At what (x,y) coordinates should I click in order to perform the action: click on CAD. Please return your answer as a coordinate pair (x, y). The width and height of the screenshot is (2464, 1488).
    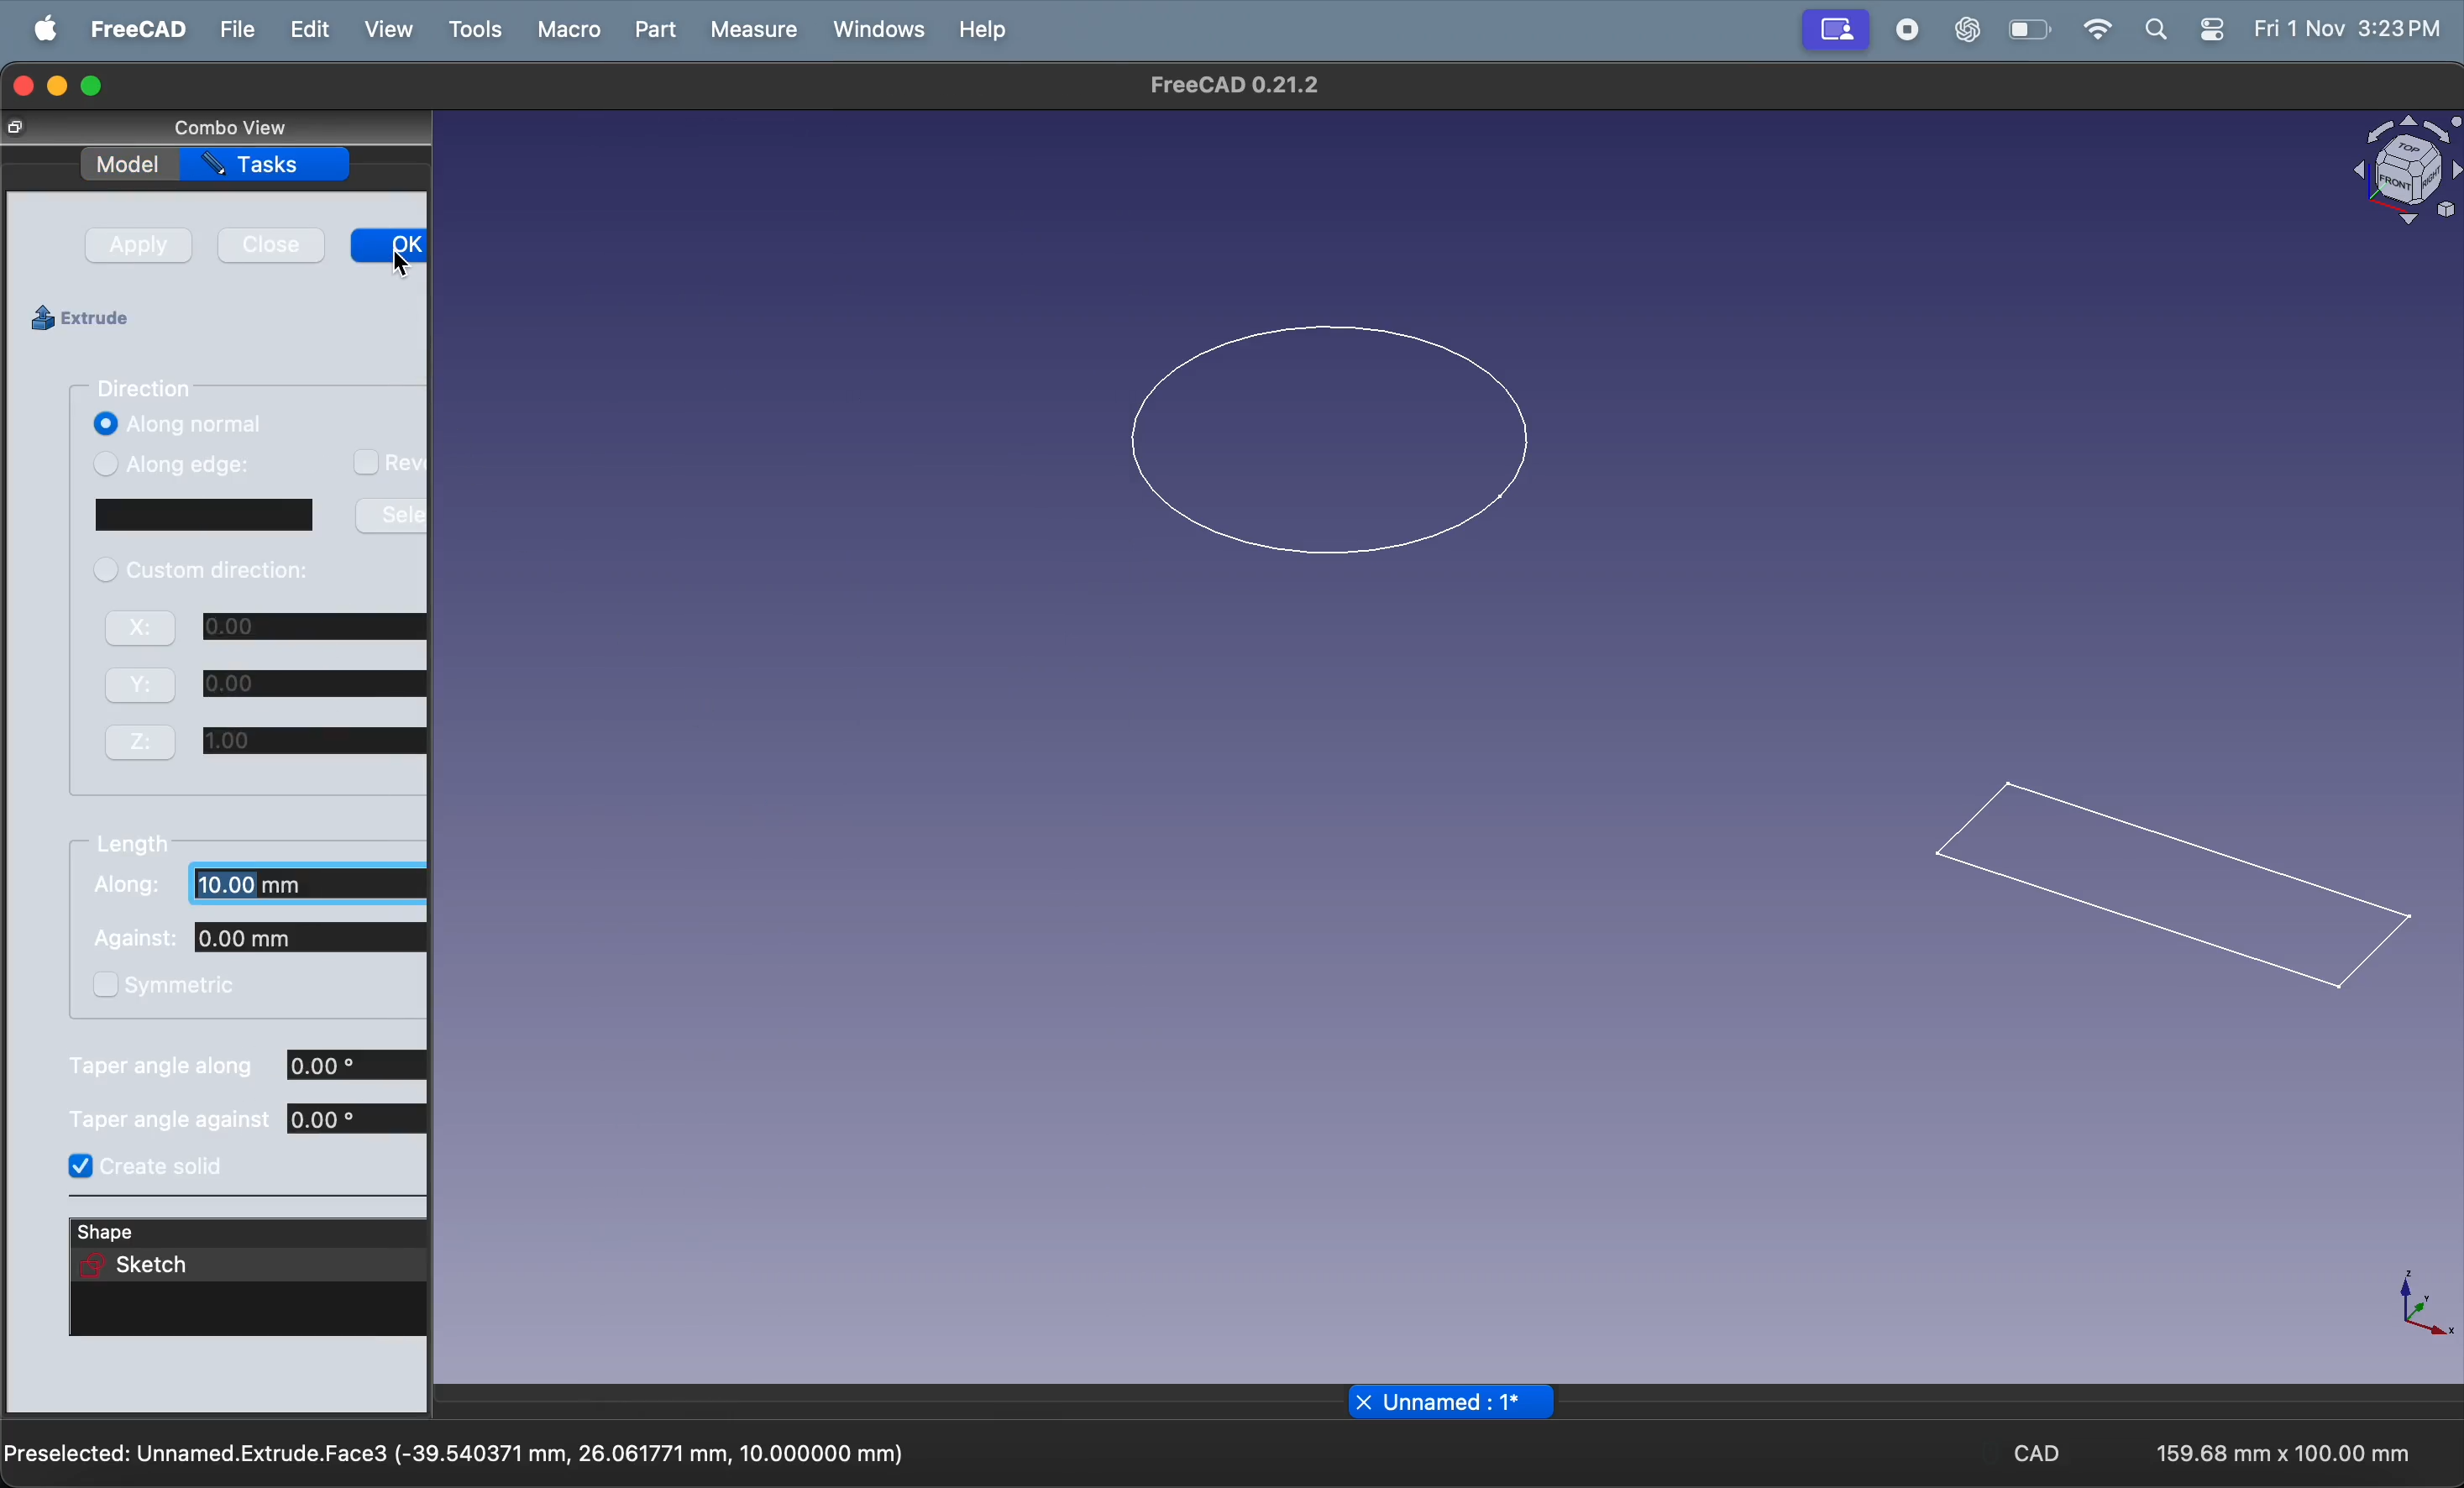
    Looking at the image, I should click on (2038, 1451).